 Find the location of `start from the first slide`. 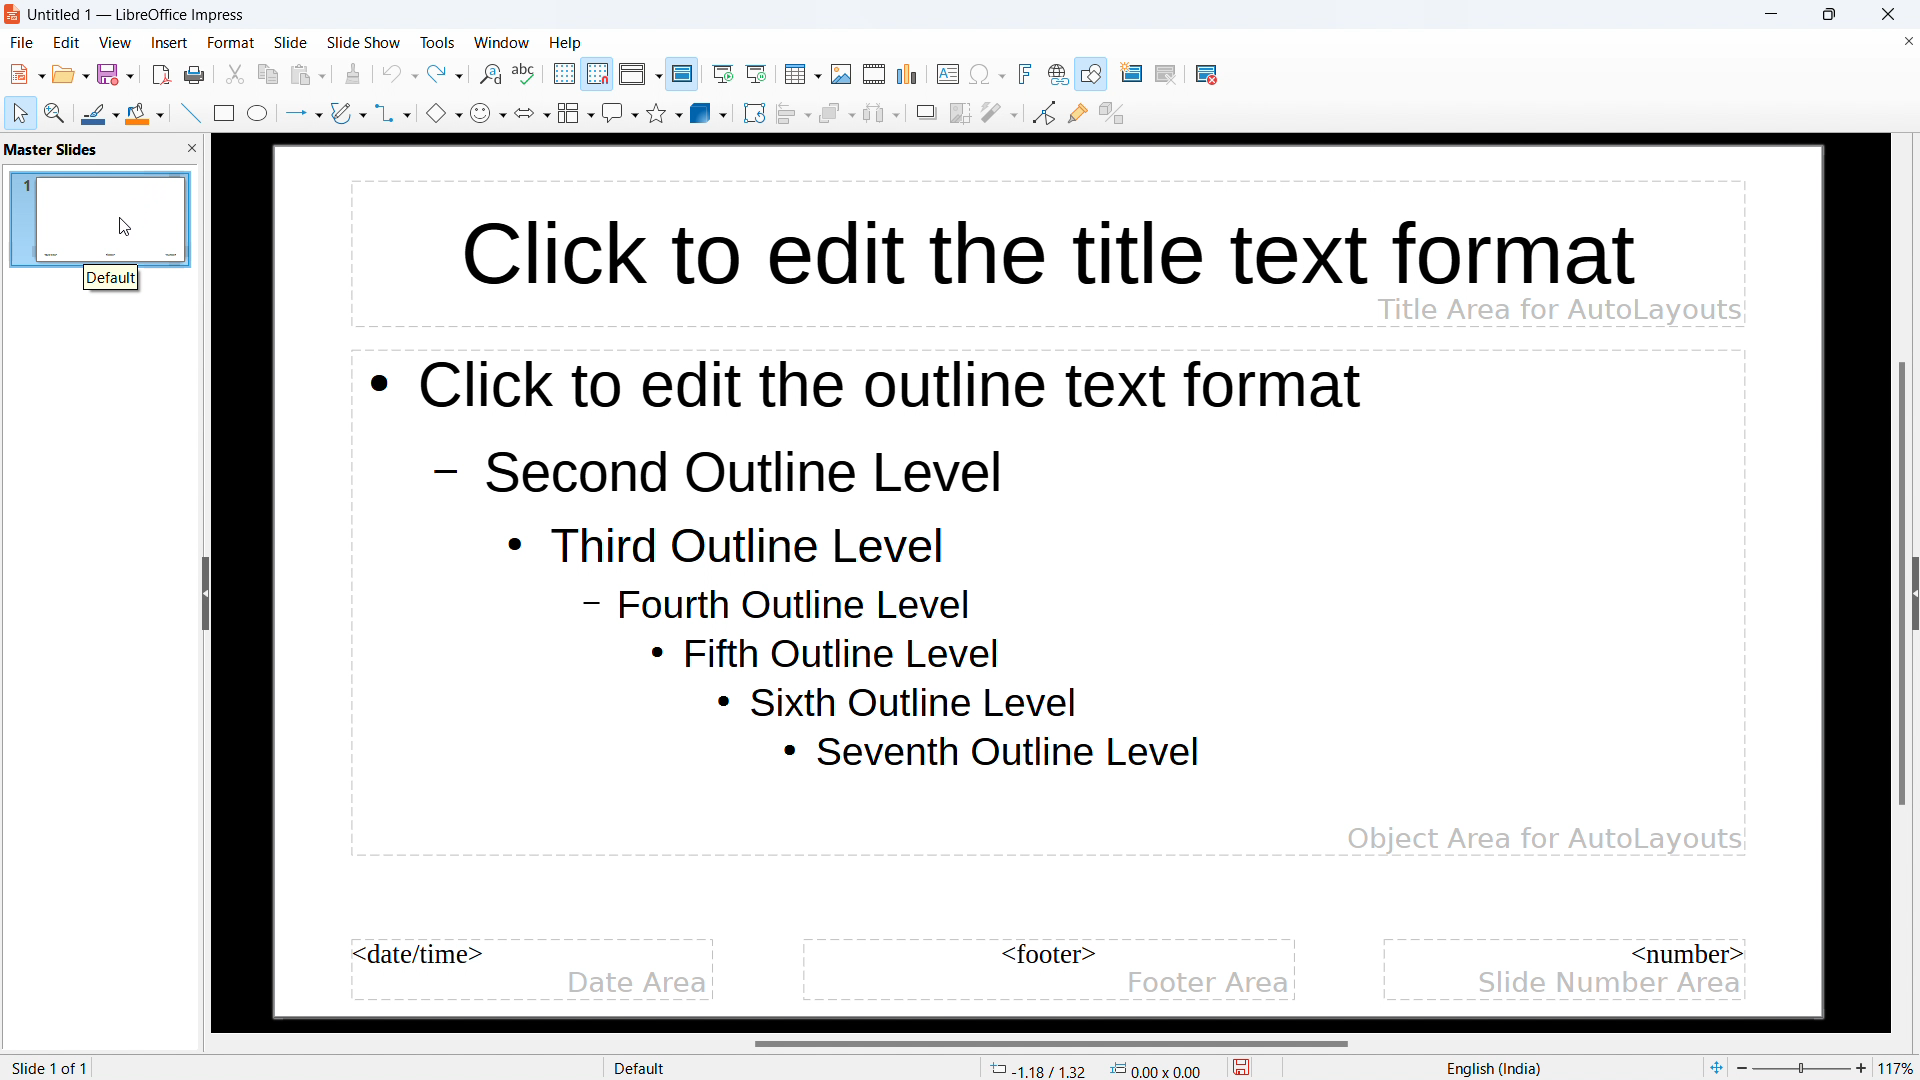

start from the first slide is located at coordinates (724, 75).